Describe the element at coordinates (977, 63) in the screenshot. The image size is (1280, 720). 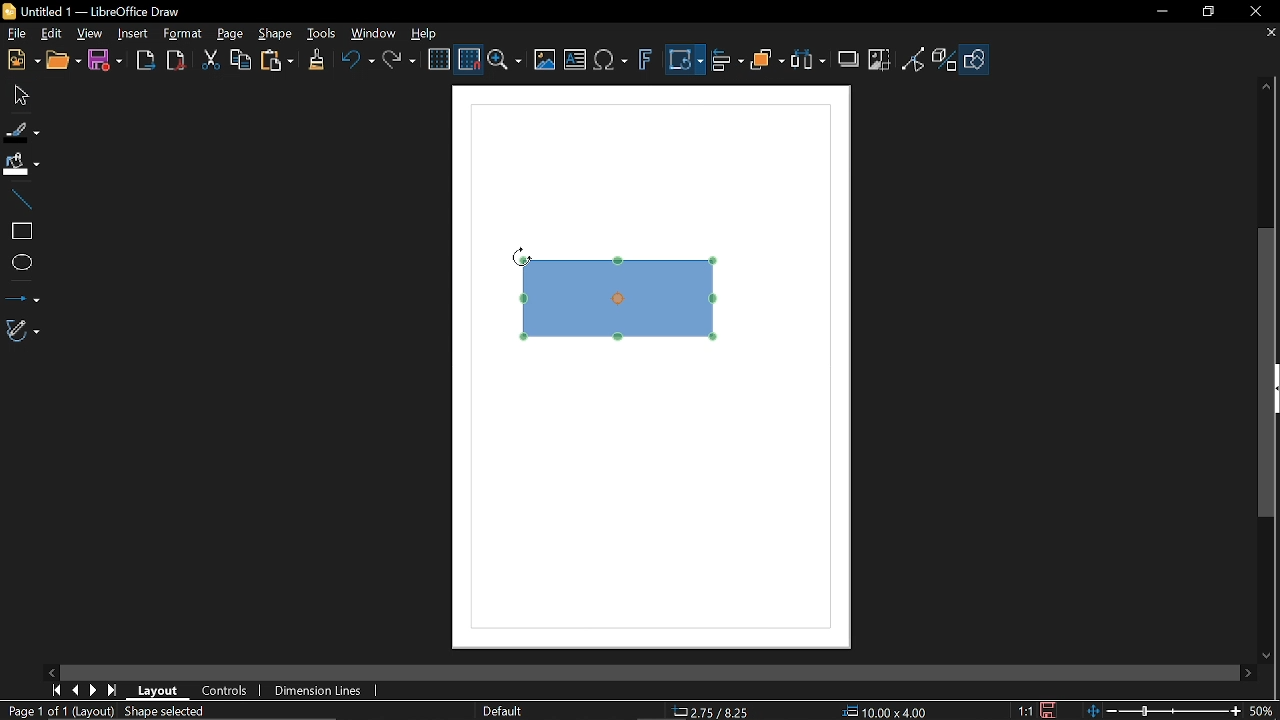
I see `Shape` at that location.